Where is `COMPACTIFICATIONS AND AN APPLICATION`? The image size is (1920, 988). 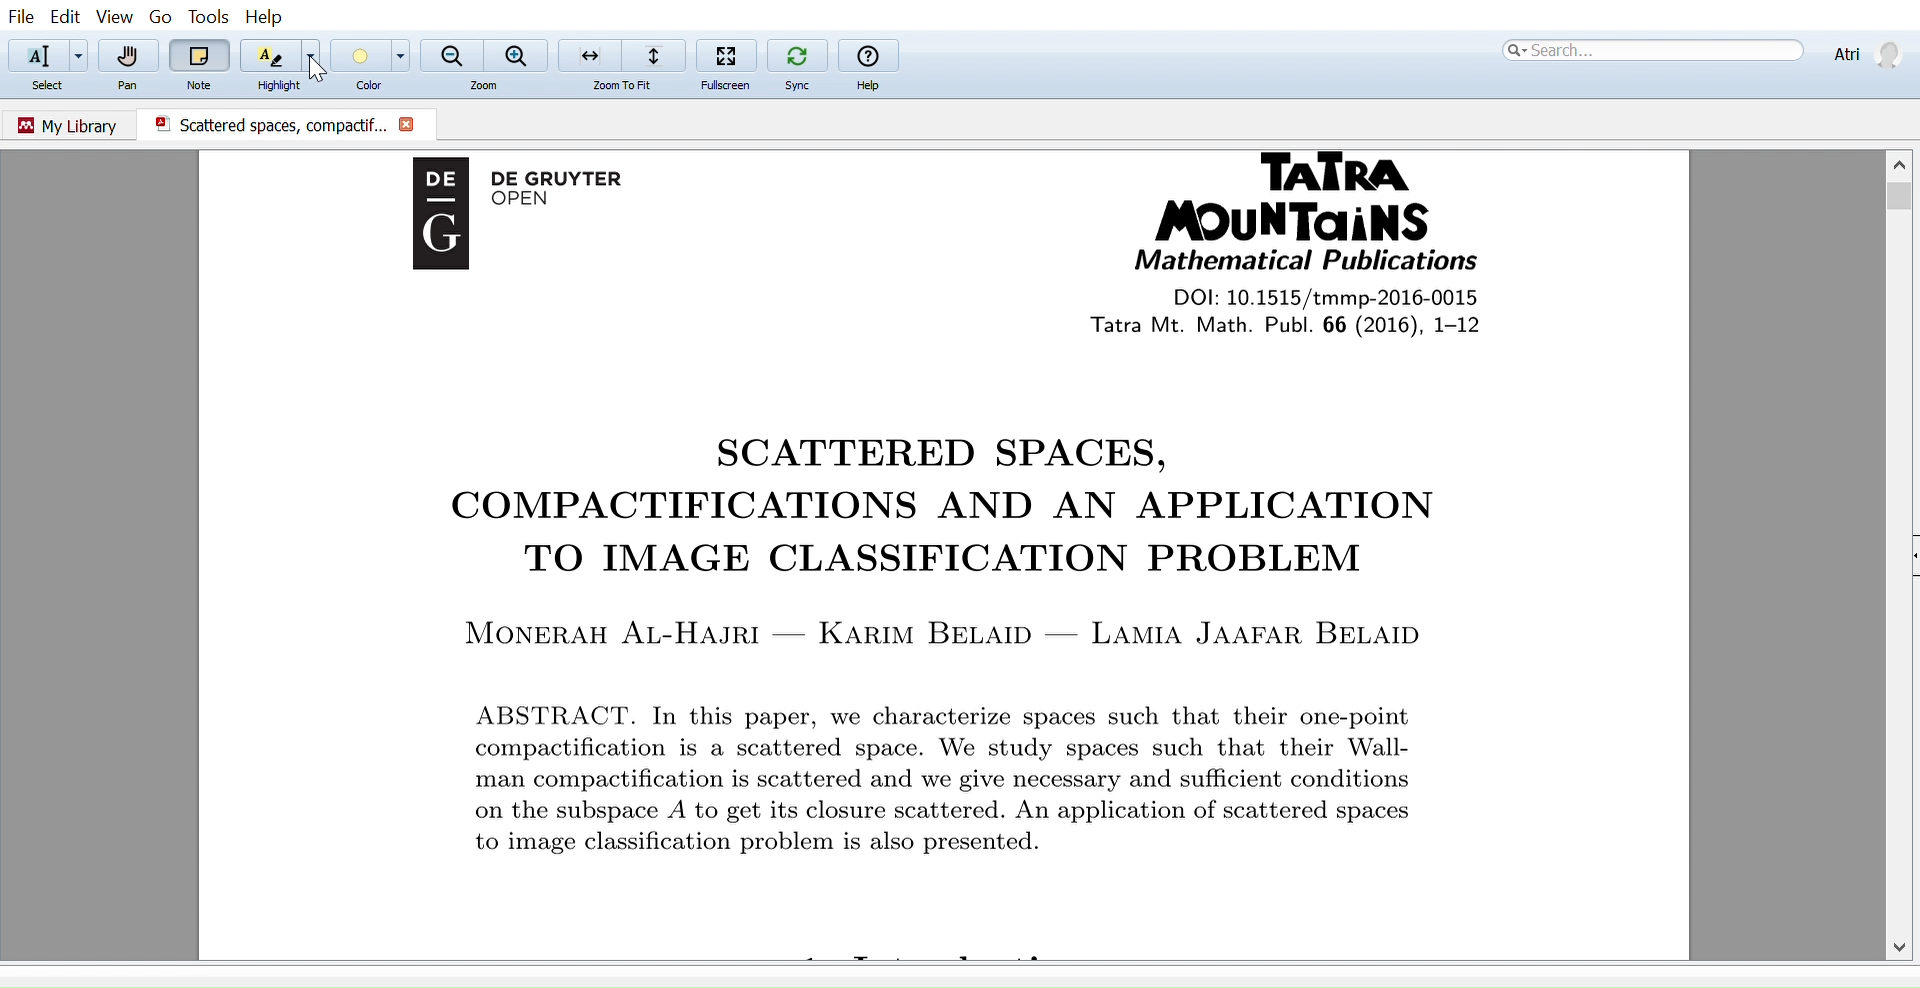 COMPACTIFICATIONS AND AN APPLICATION is located at coordinates (923, 509).